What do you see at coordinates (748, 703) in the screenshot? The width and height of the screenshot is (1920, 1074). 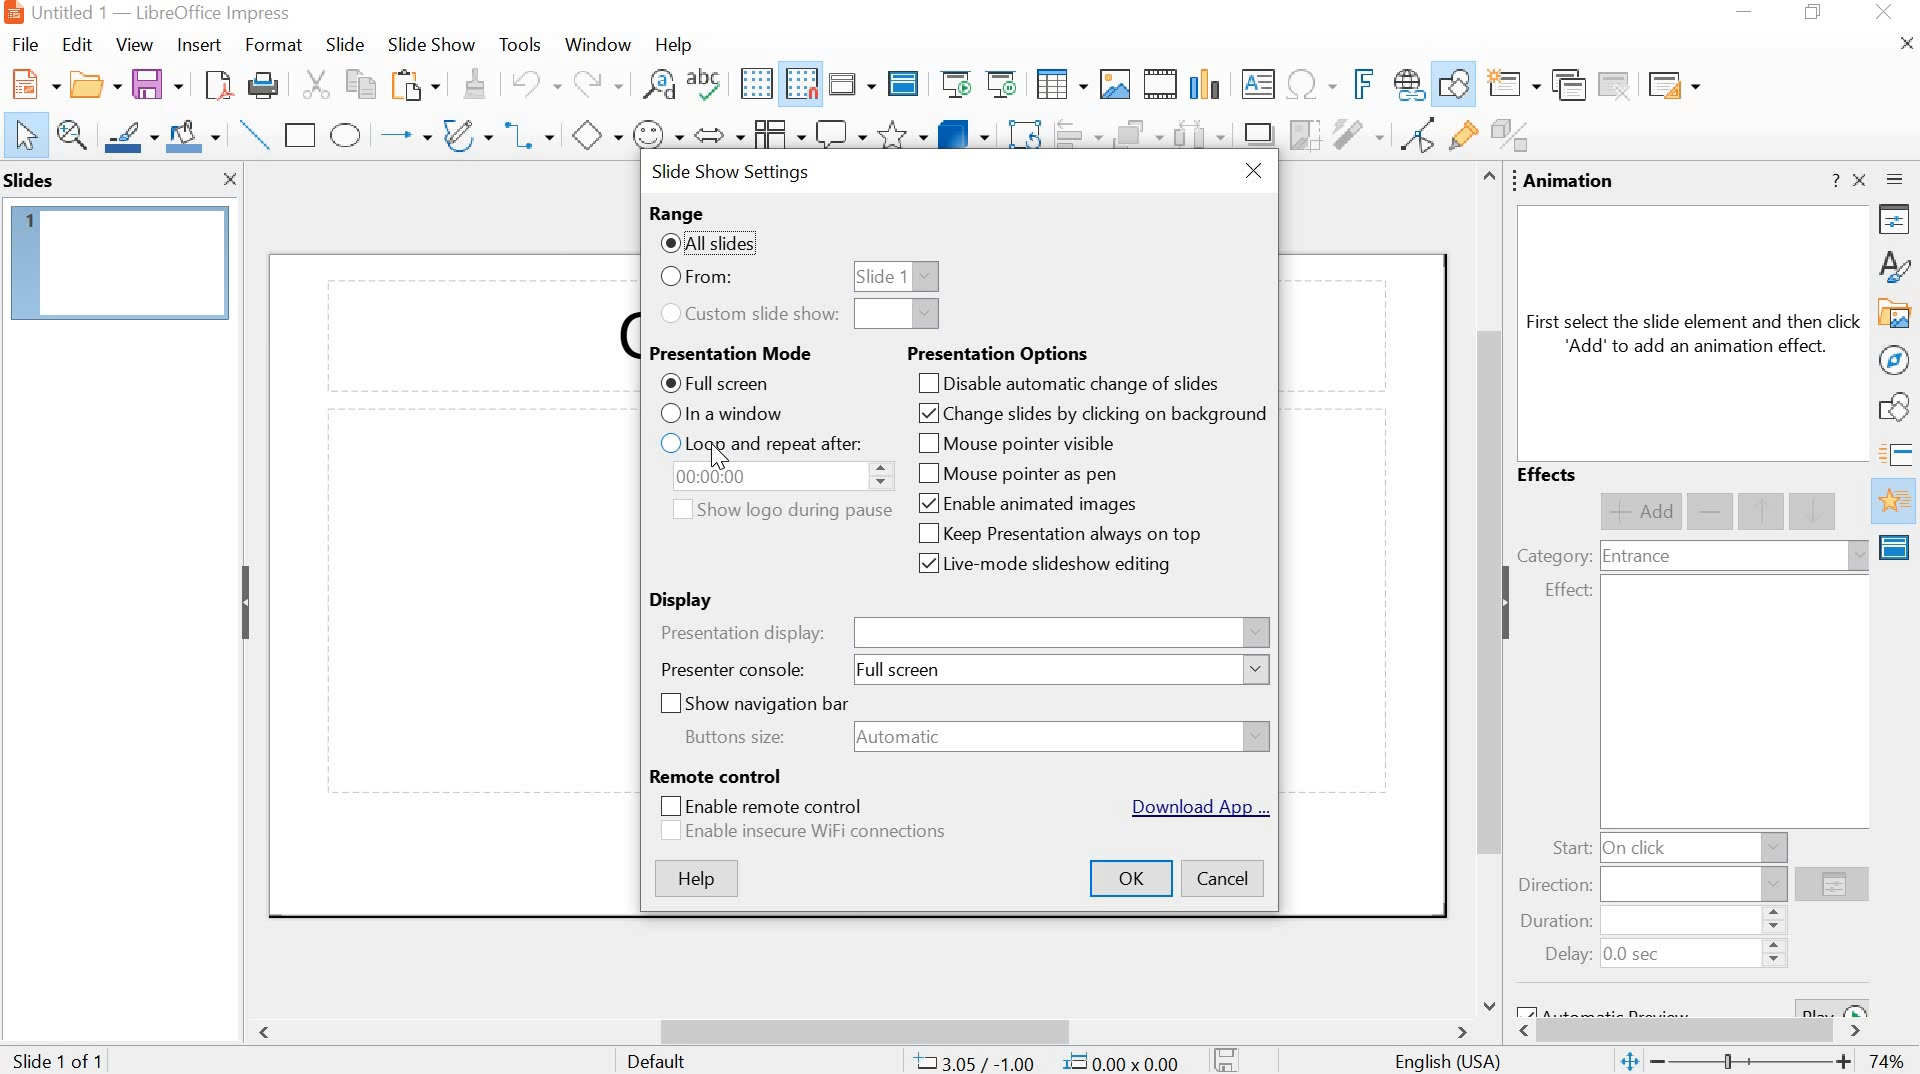 I see `show navigation bar` at bounding box center [748, 703].